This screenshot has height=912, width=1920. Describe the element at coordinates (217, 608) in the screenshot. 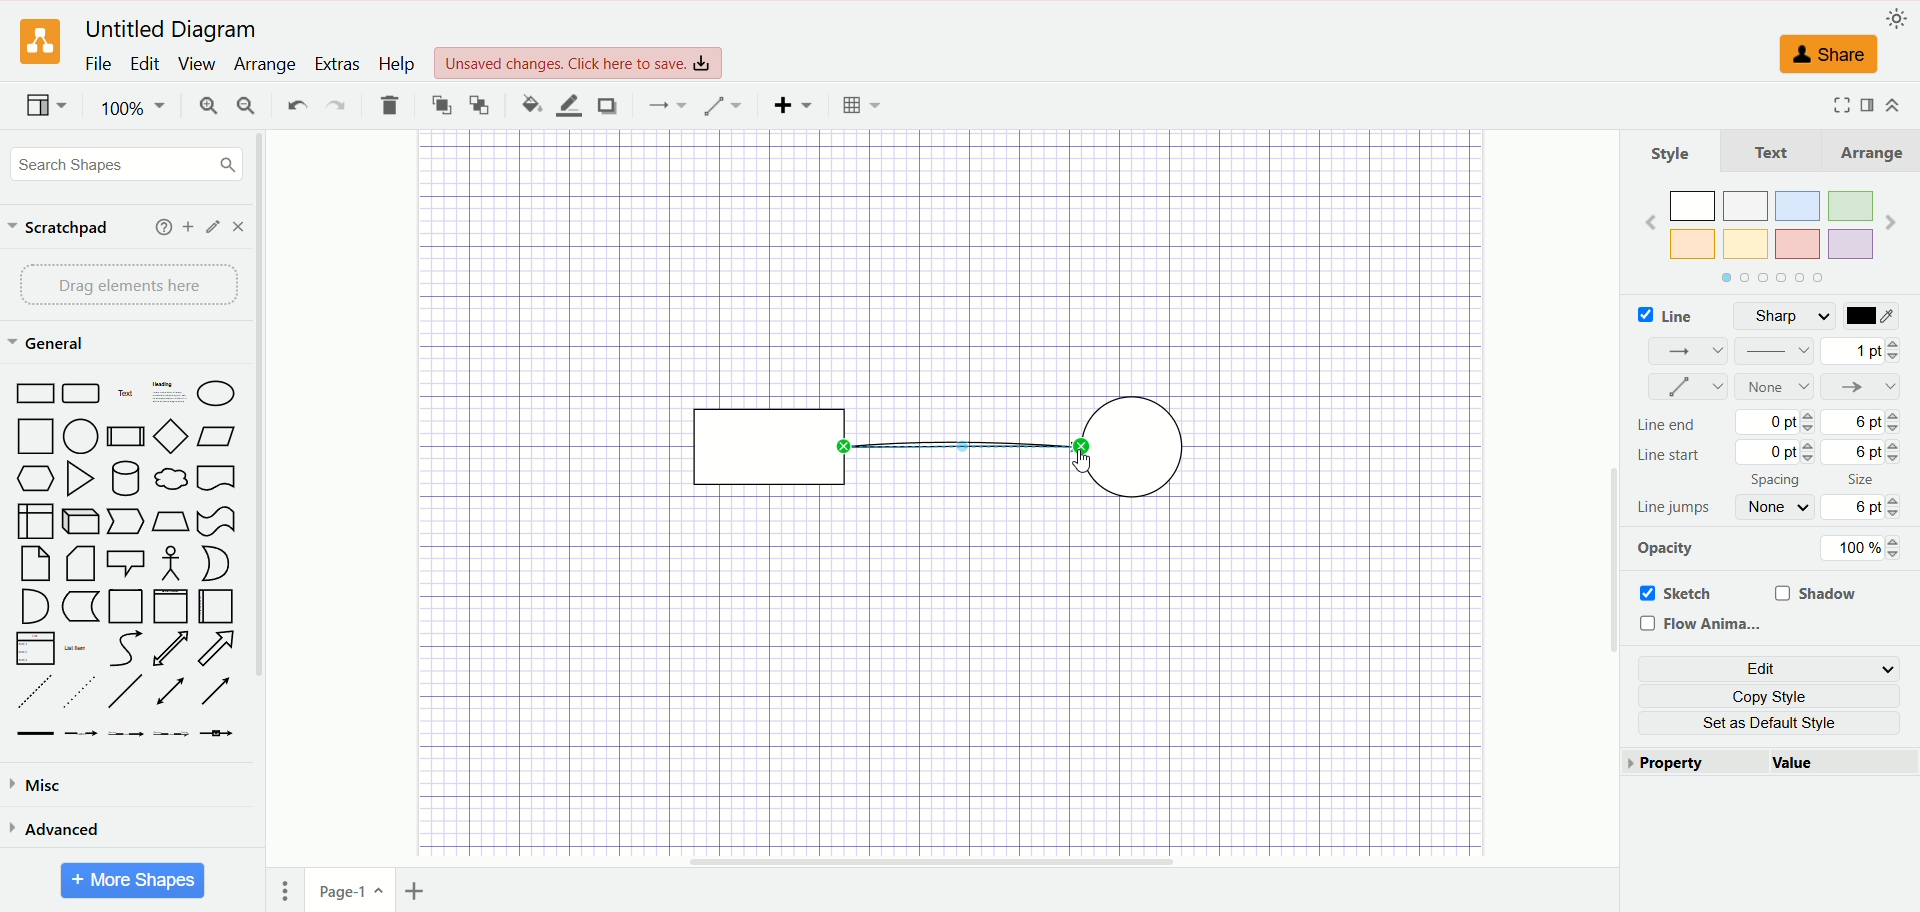

I see `Horizontal Page` at that location.